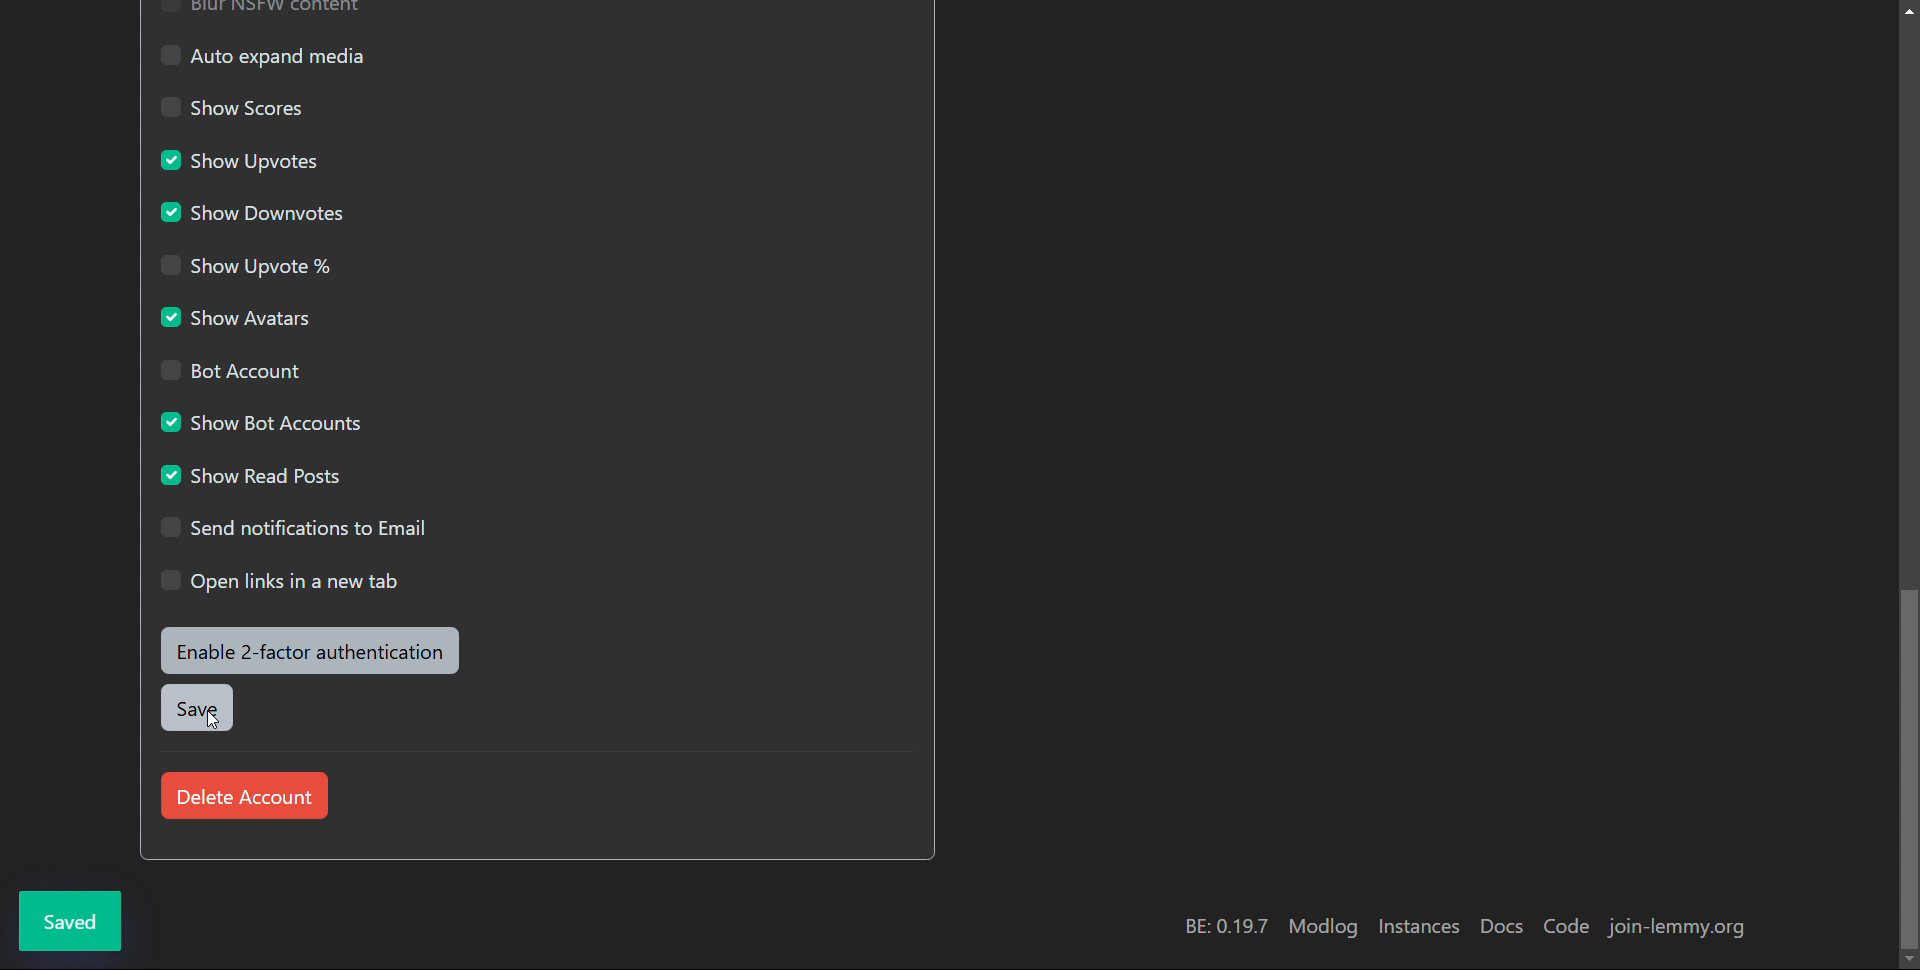 The height and width of the screenshot is (970, 1920). I want to click on send notifications to email, so click(297, 528).